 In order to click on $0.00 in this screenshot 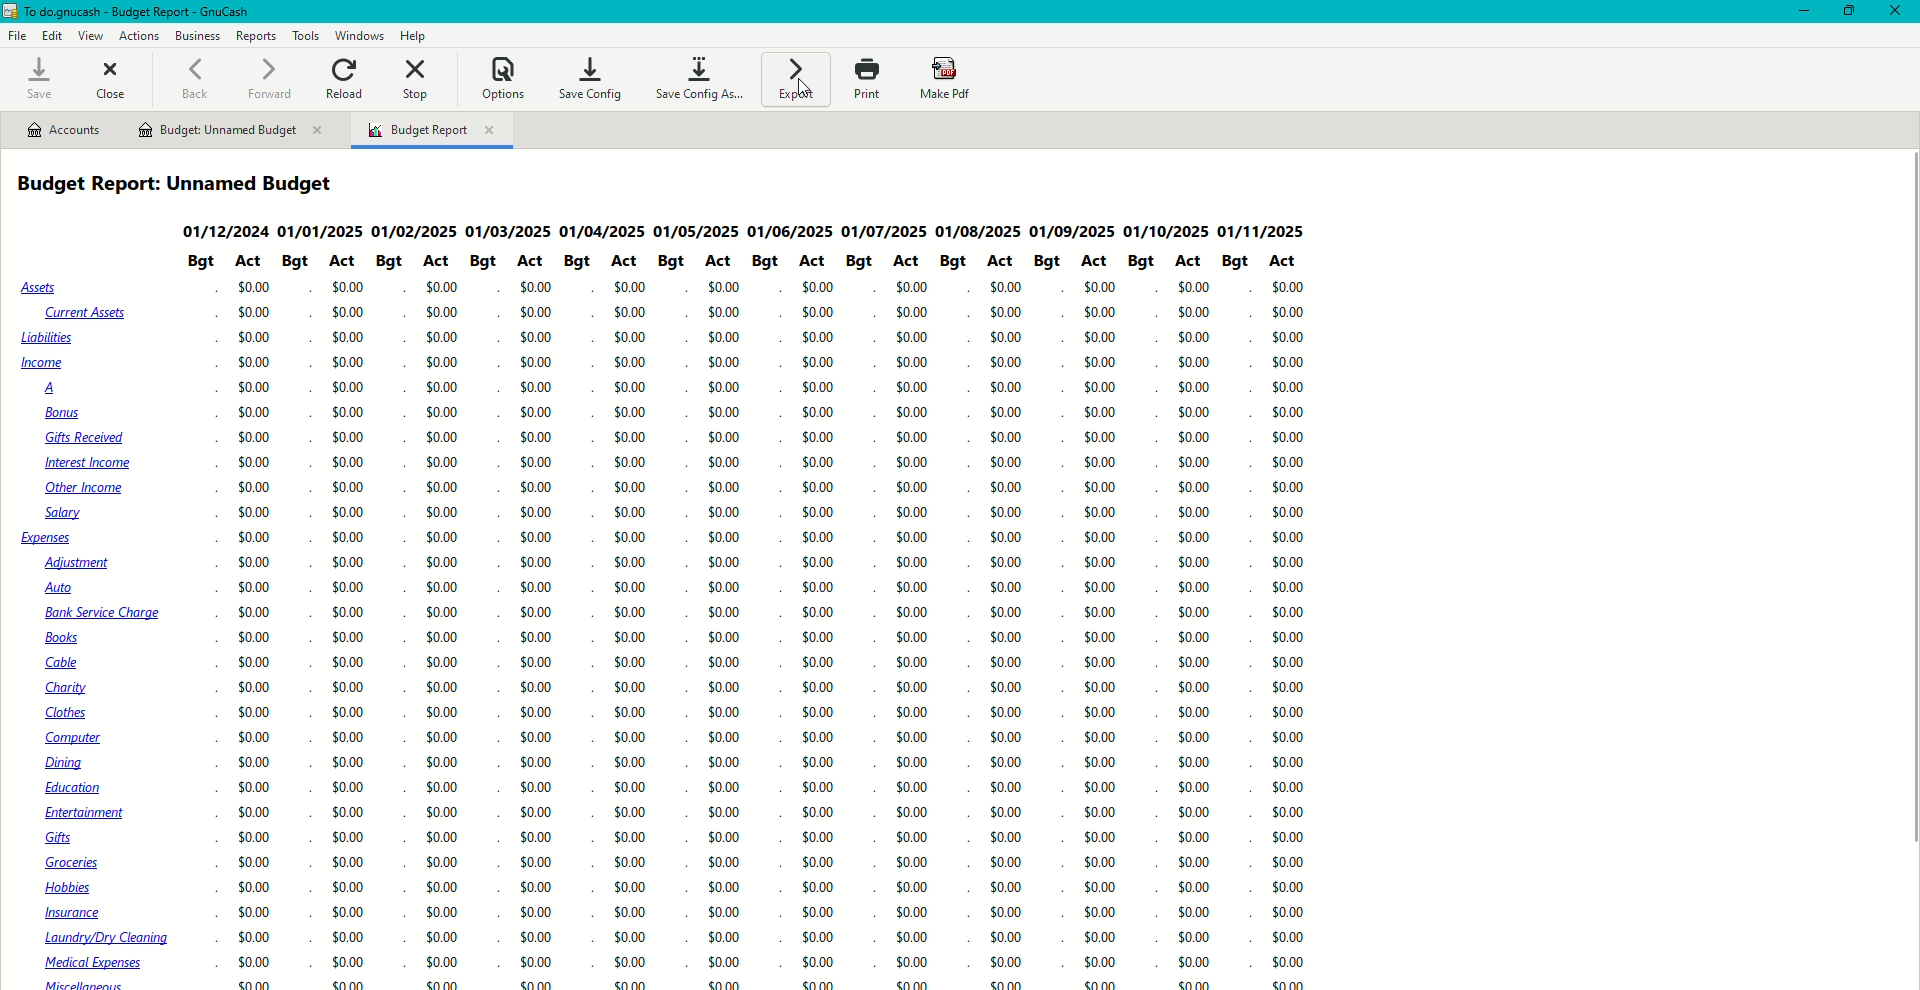, I will do `click(631, 415)`.